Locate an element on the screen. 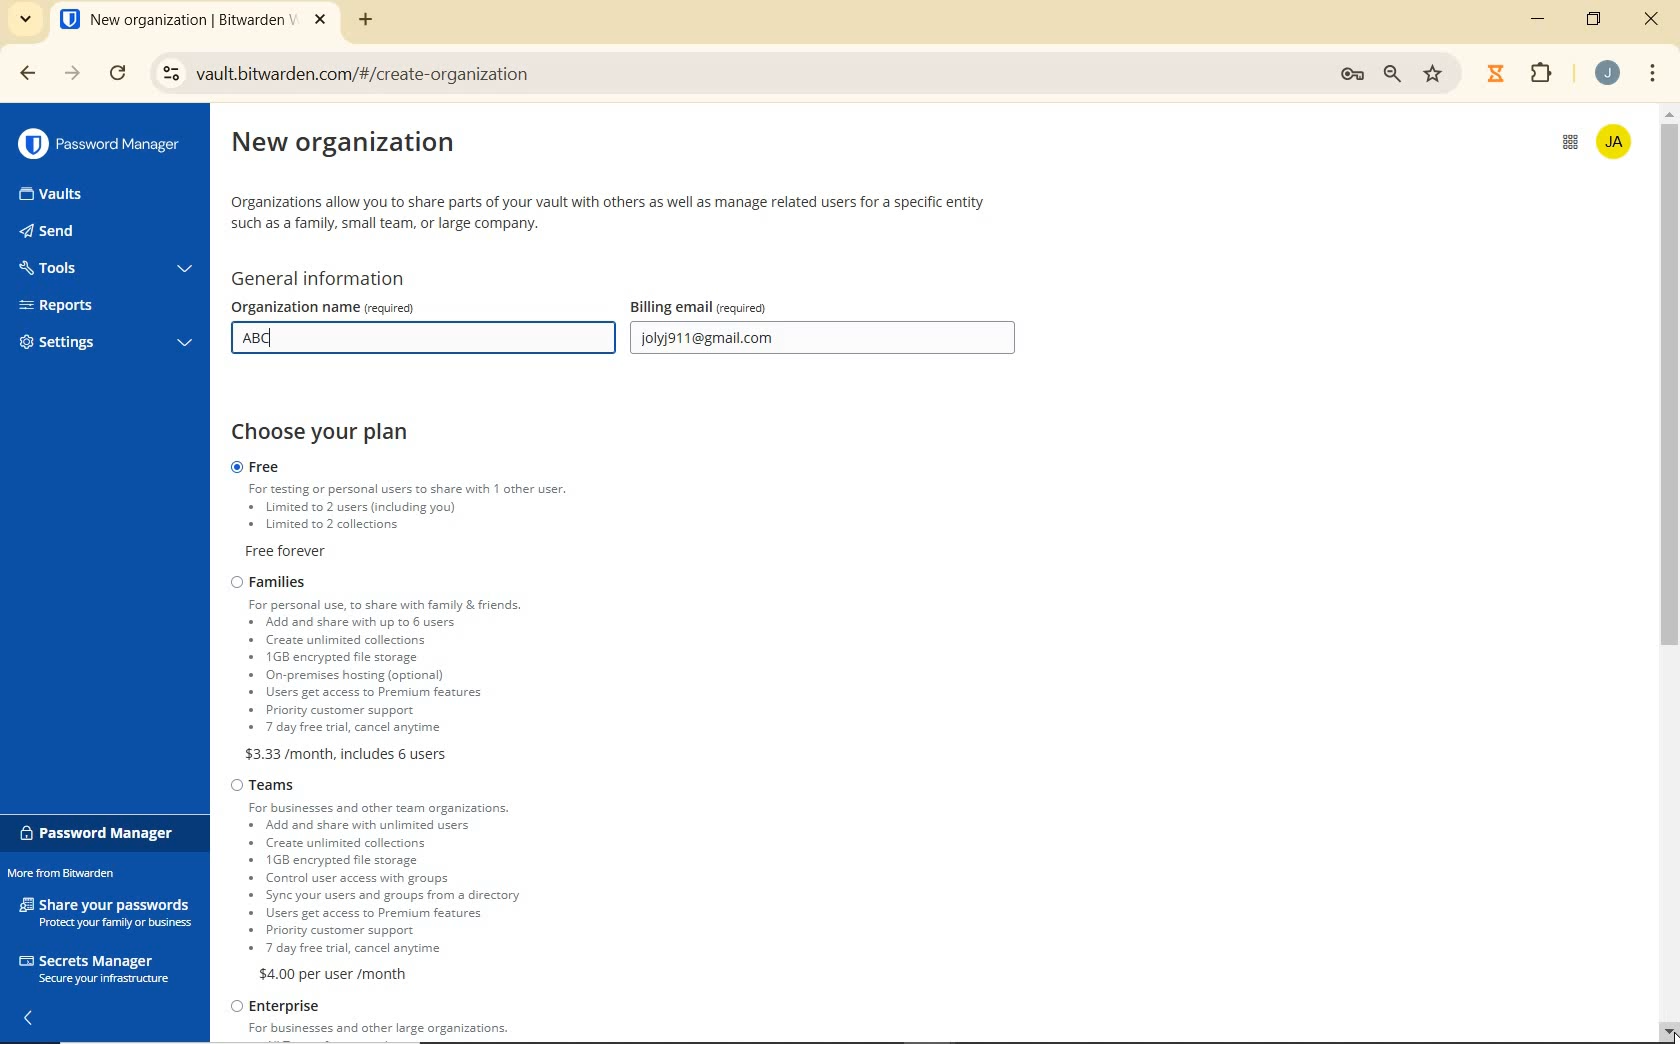 This screenshot has height=1044, width=1680. password manager is located at coordinates (101, 833).